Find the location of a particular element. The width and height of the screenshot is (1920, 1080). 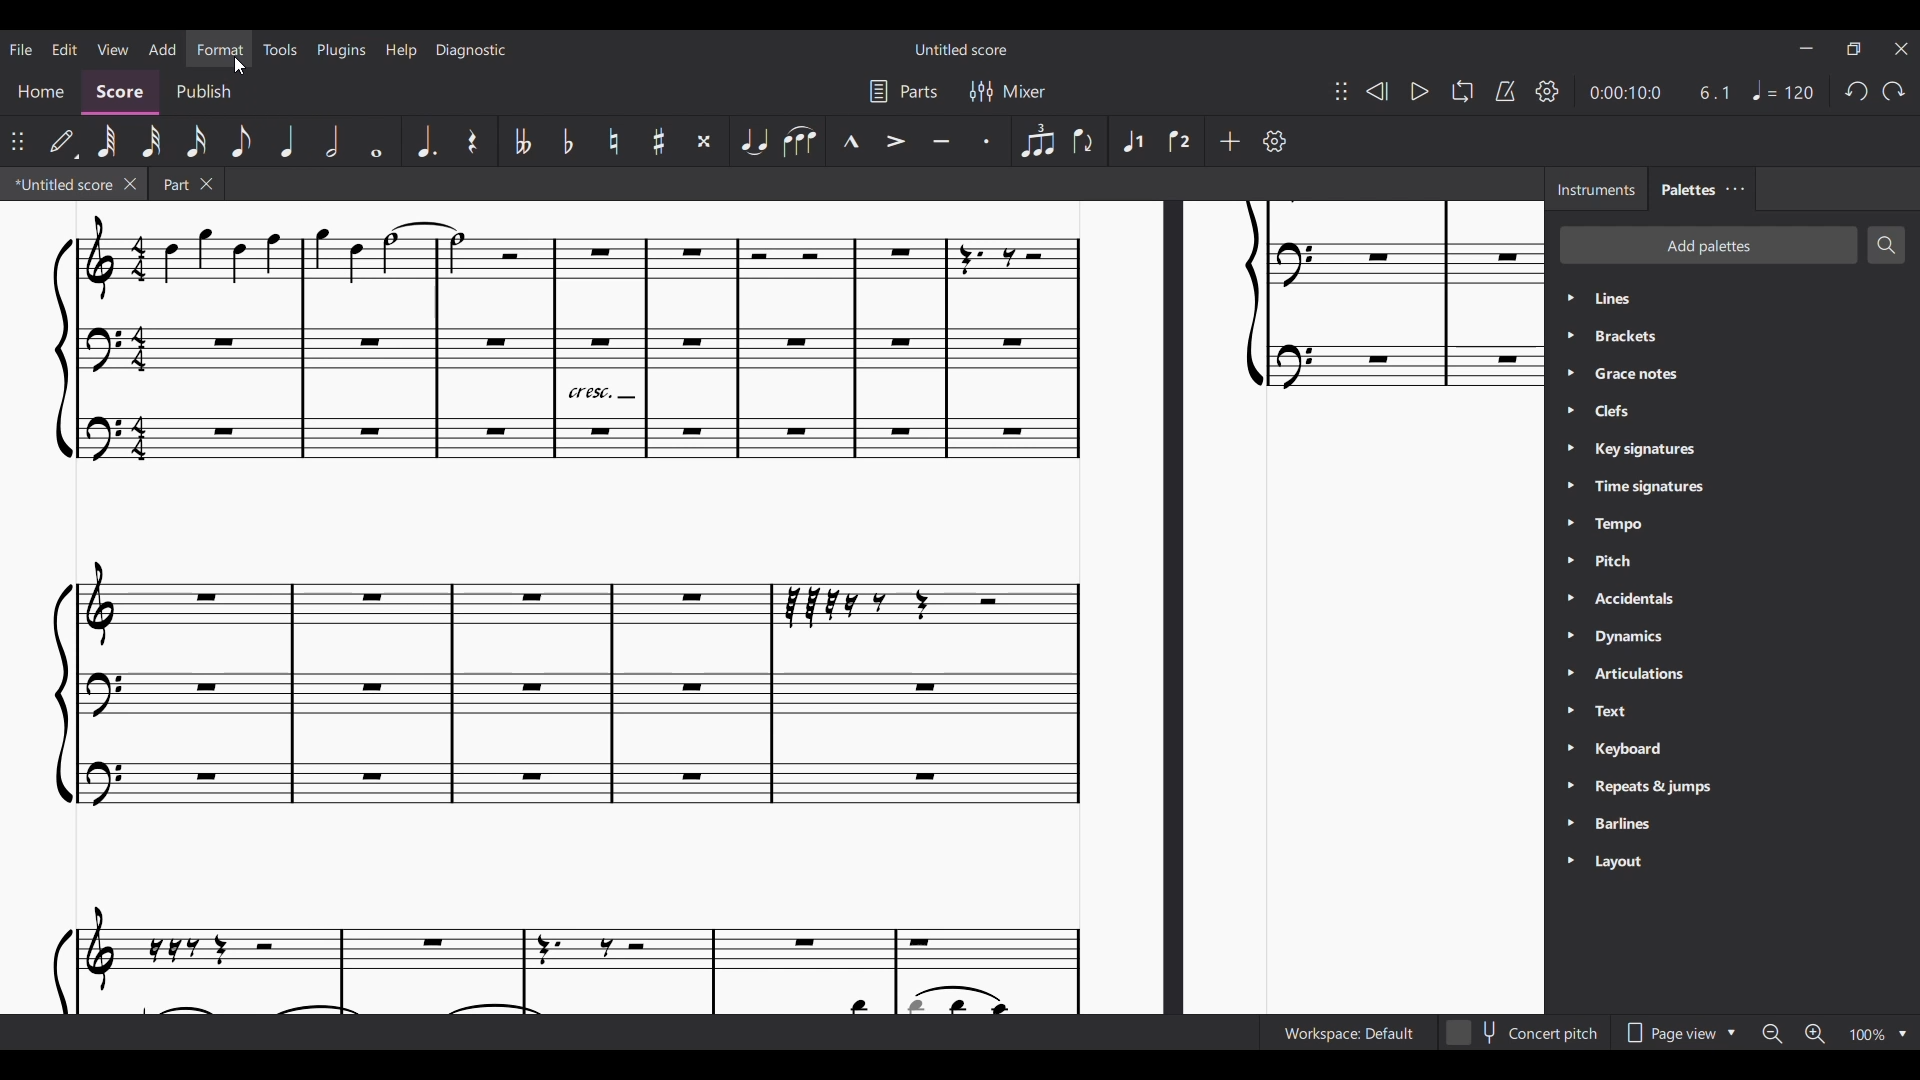

Default is located at coordinates (64, 142).